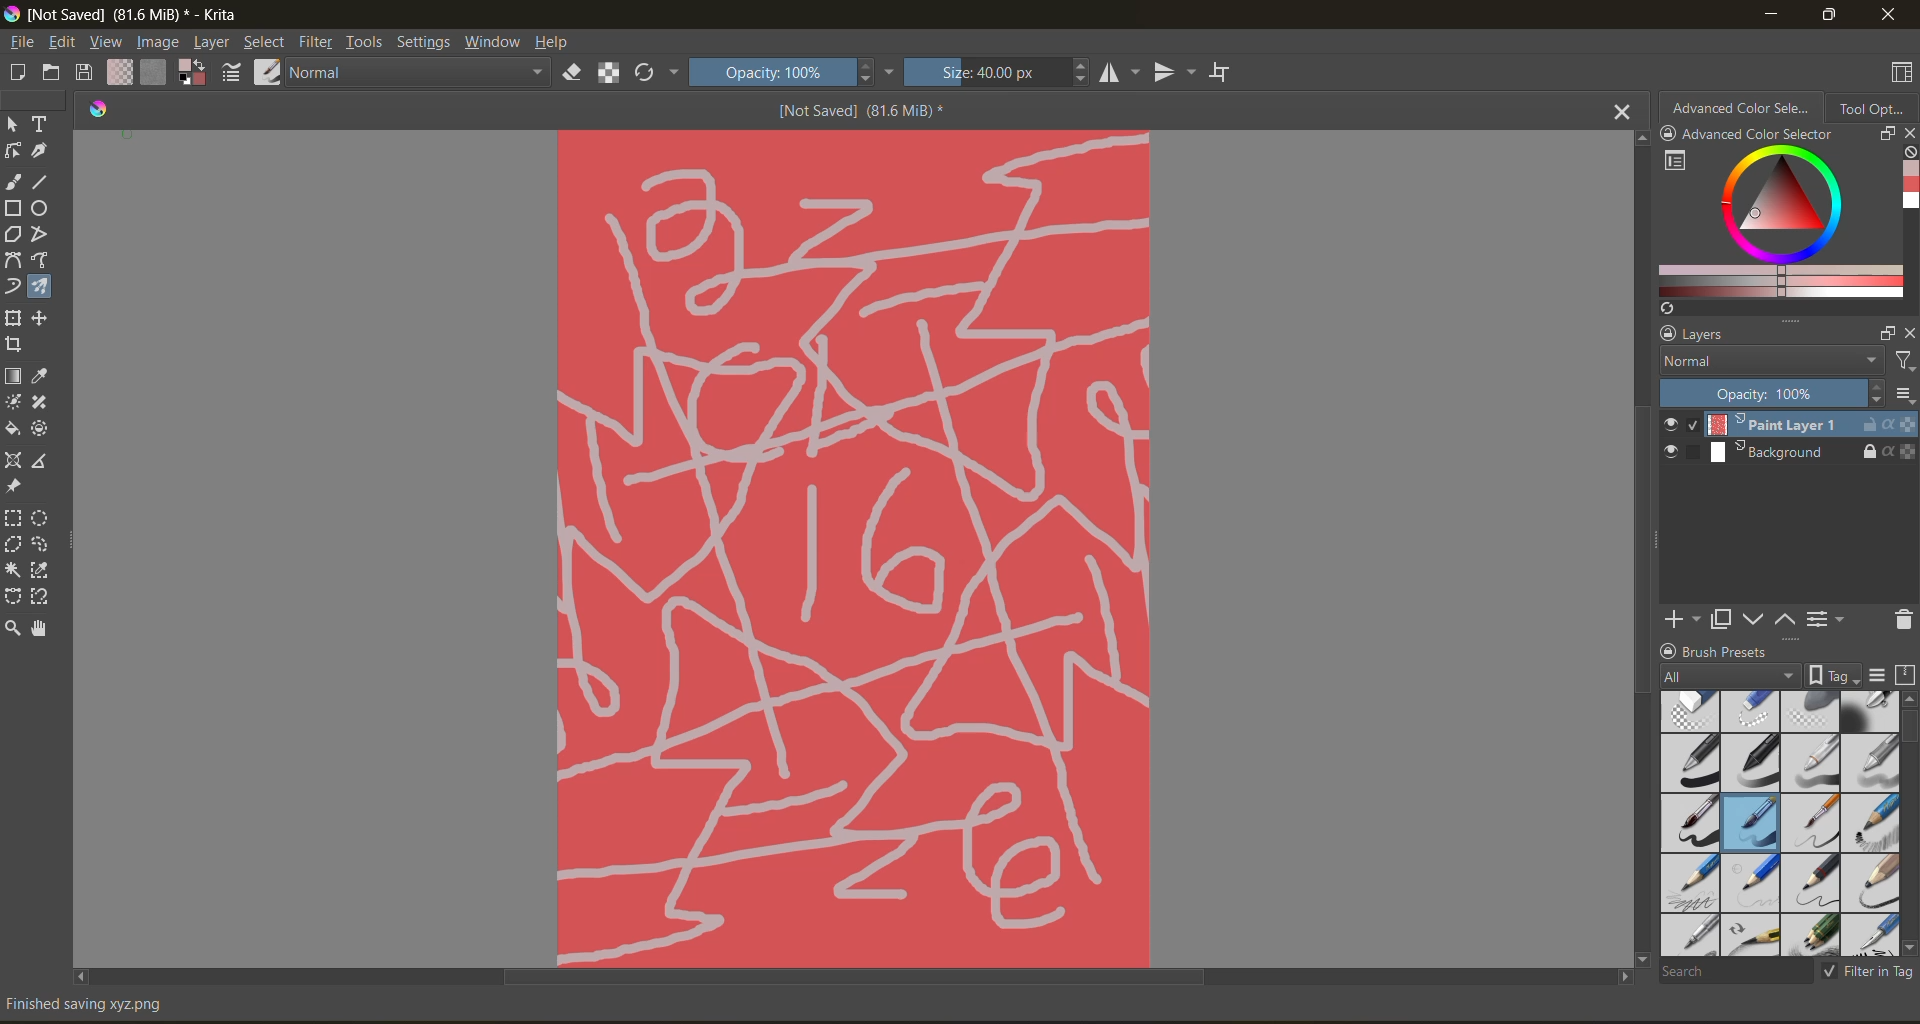  Describe the element at coordinates (160, 42) in the screenshot. I see `image` at that location.